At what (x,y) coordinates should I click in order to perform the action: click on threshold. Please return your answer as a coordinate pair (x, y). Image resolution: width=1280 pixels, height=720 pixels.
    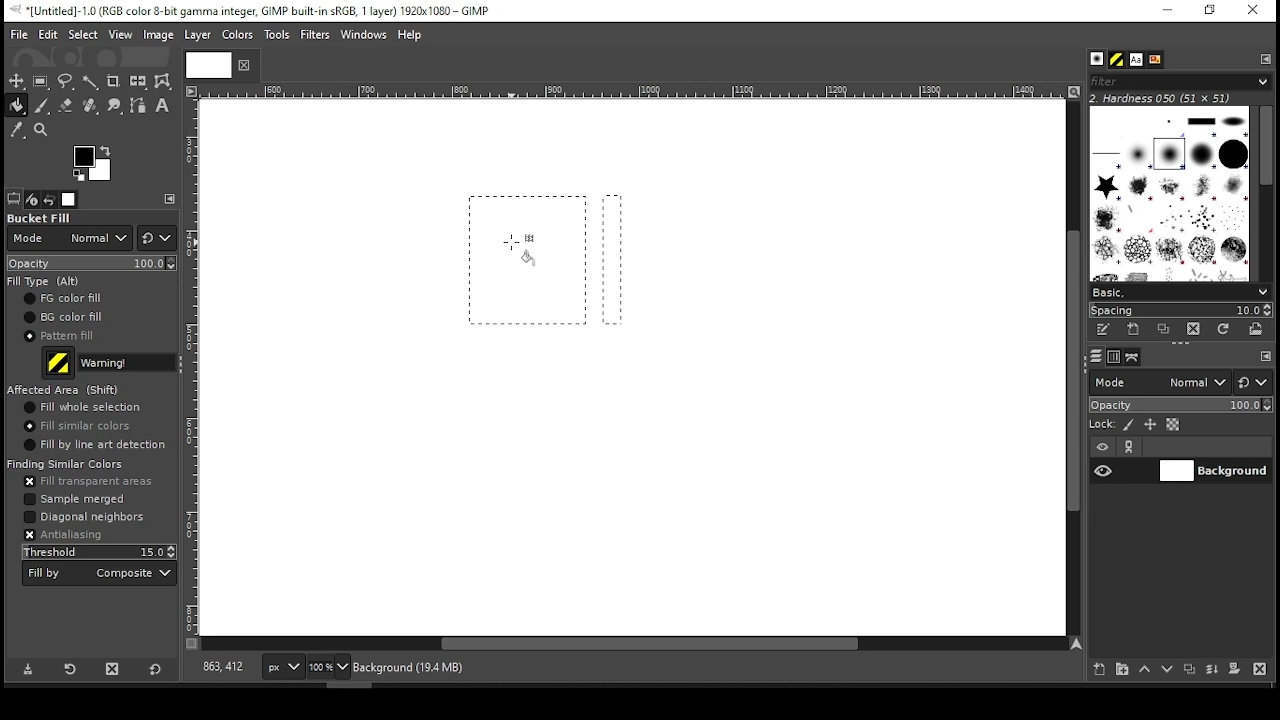
    Looking at the image, I should click on (100, 552).